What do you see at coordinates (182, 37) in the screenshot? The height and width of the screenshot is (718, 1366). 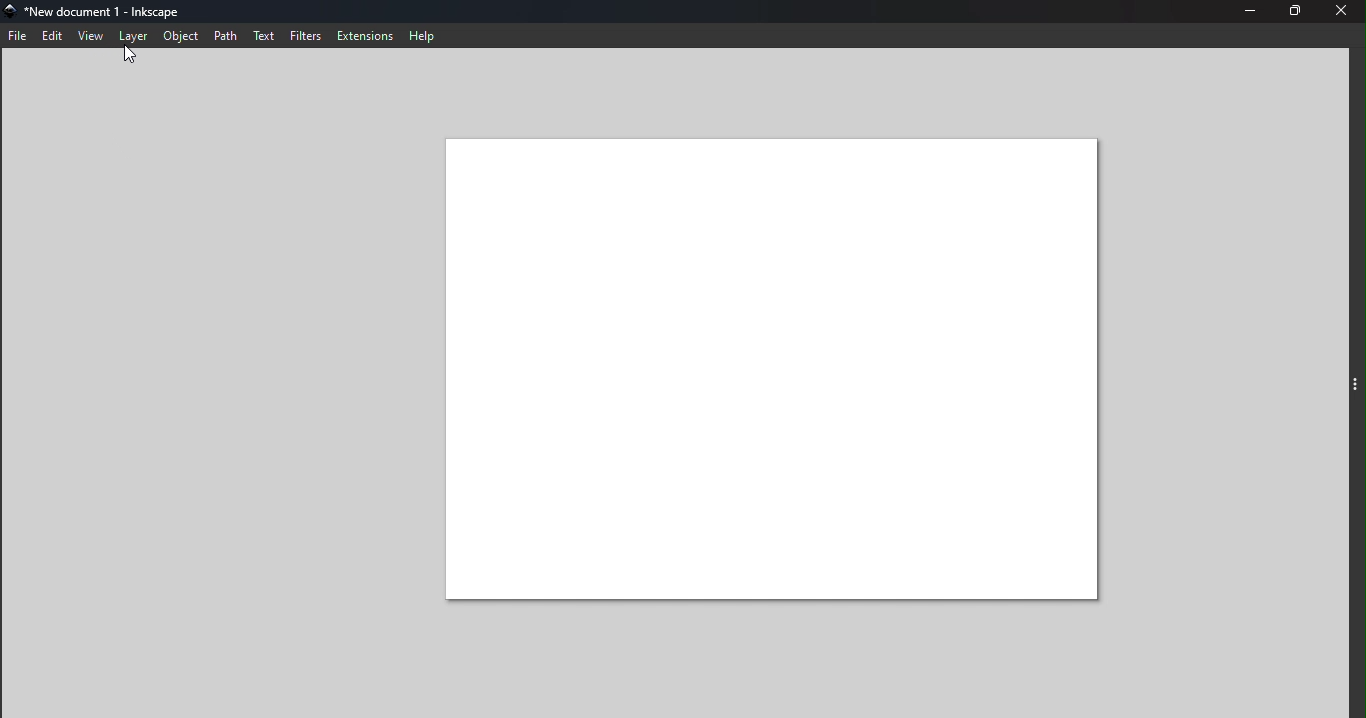 I see `Object` at bounding box center [182, 37].